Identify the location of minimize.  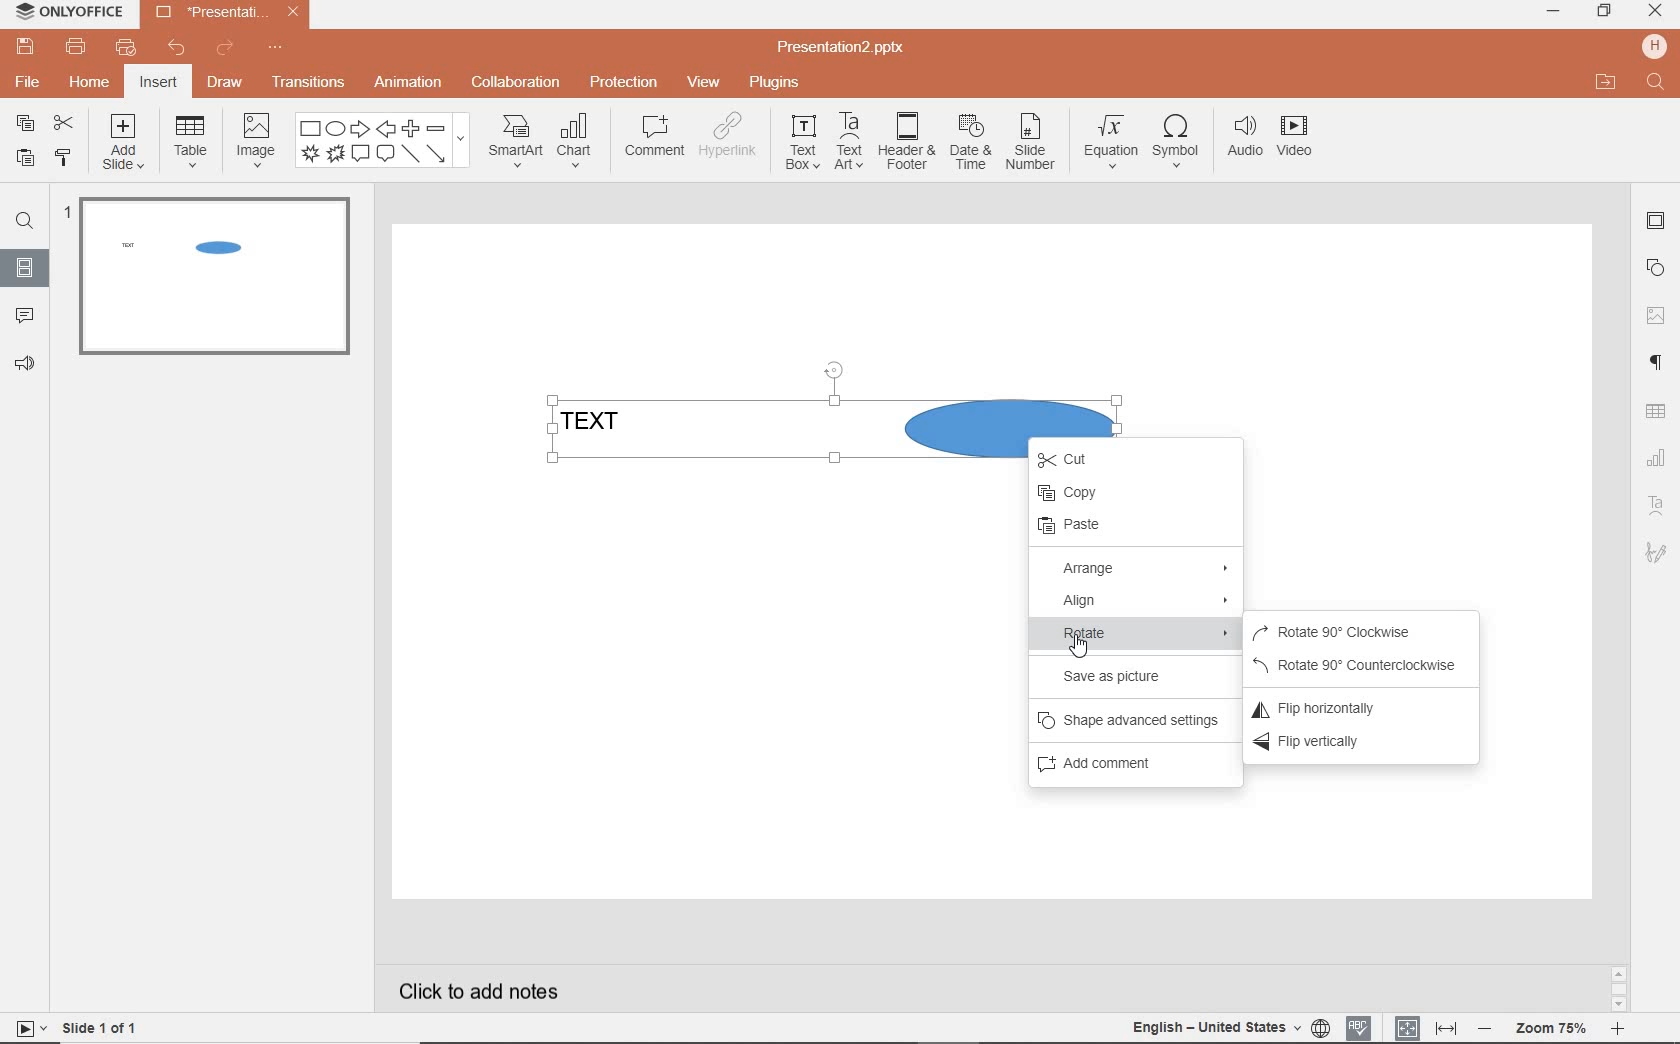
(1552, 12).